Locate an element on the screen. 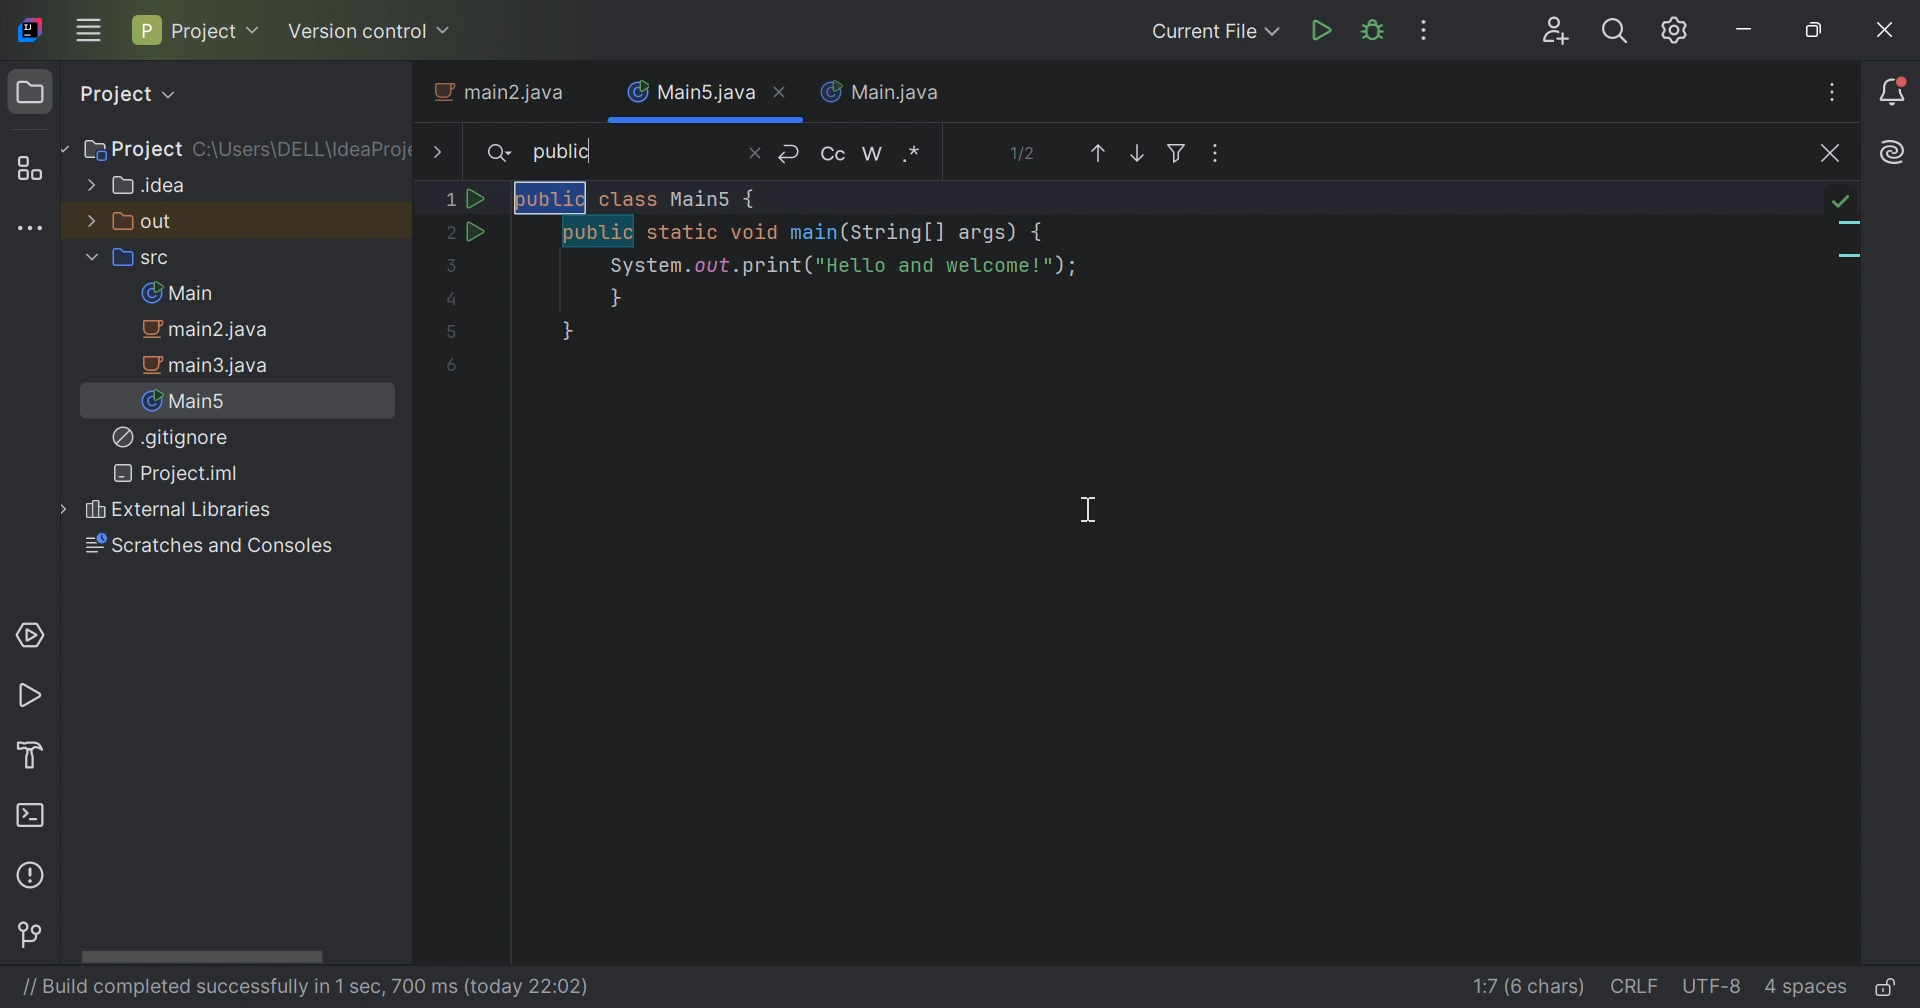 This screenshot has height=1008, width=1920. Words is located at coordinates (875, 152).